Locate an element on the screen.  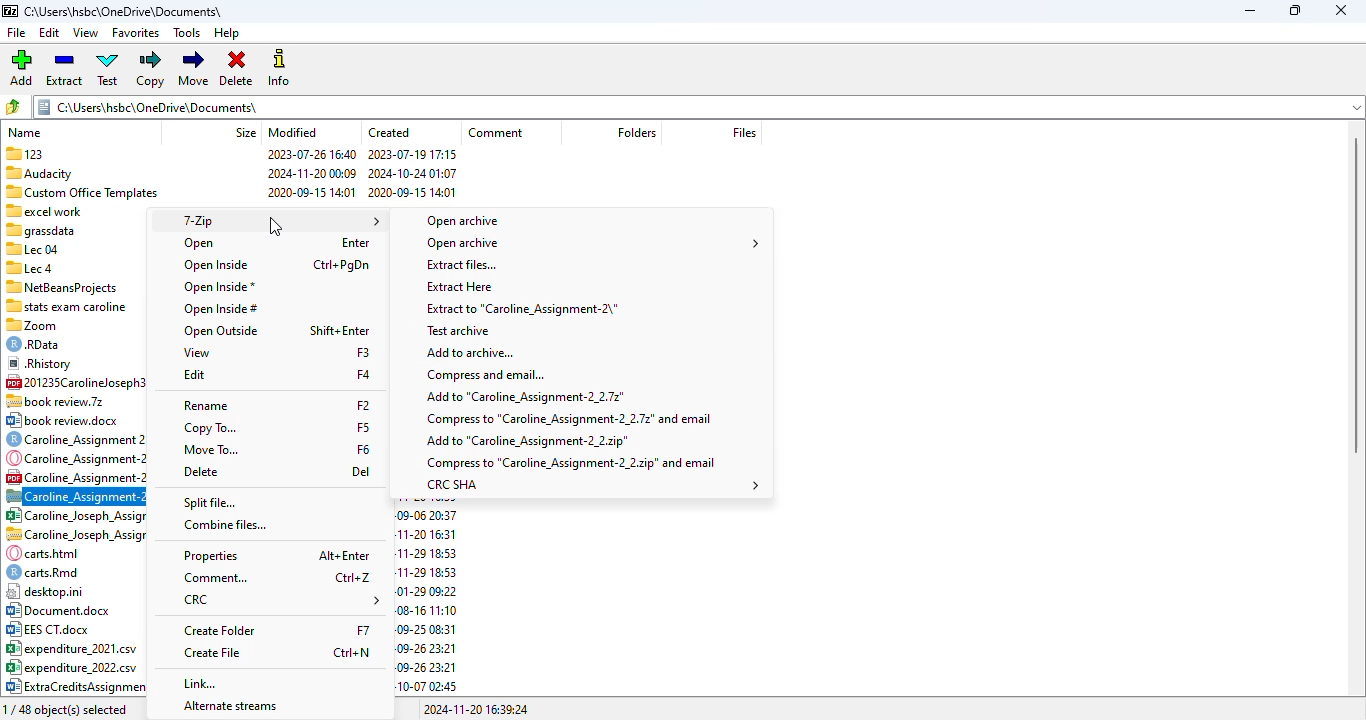
edit is located at coordinates (195, 375).